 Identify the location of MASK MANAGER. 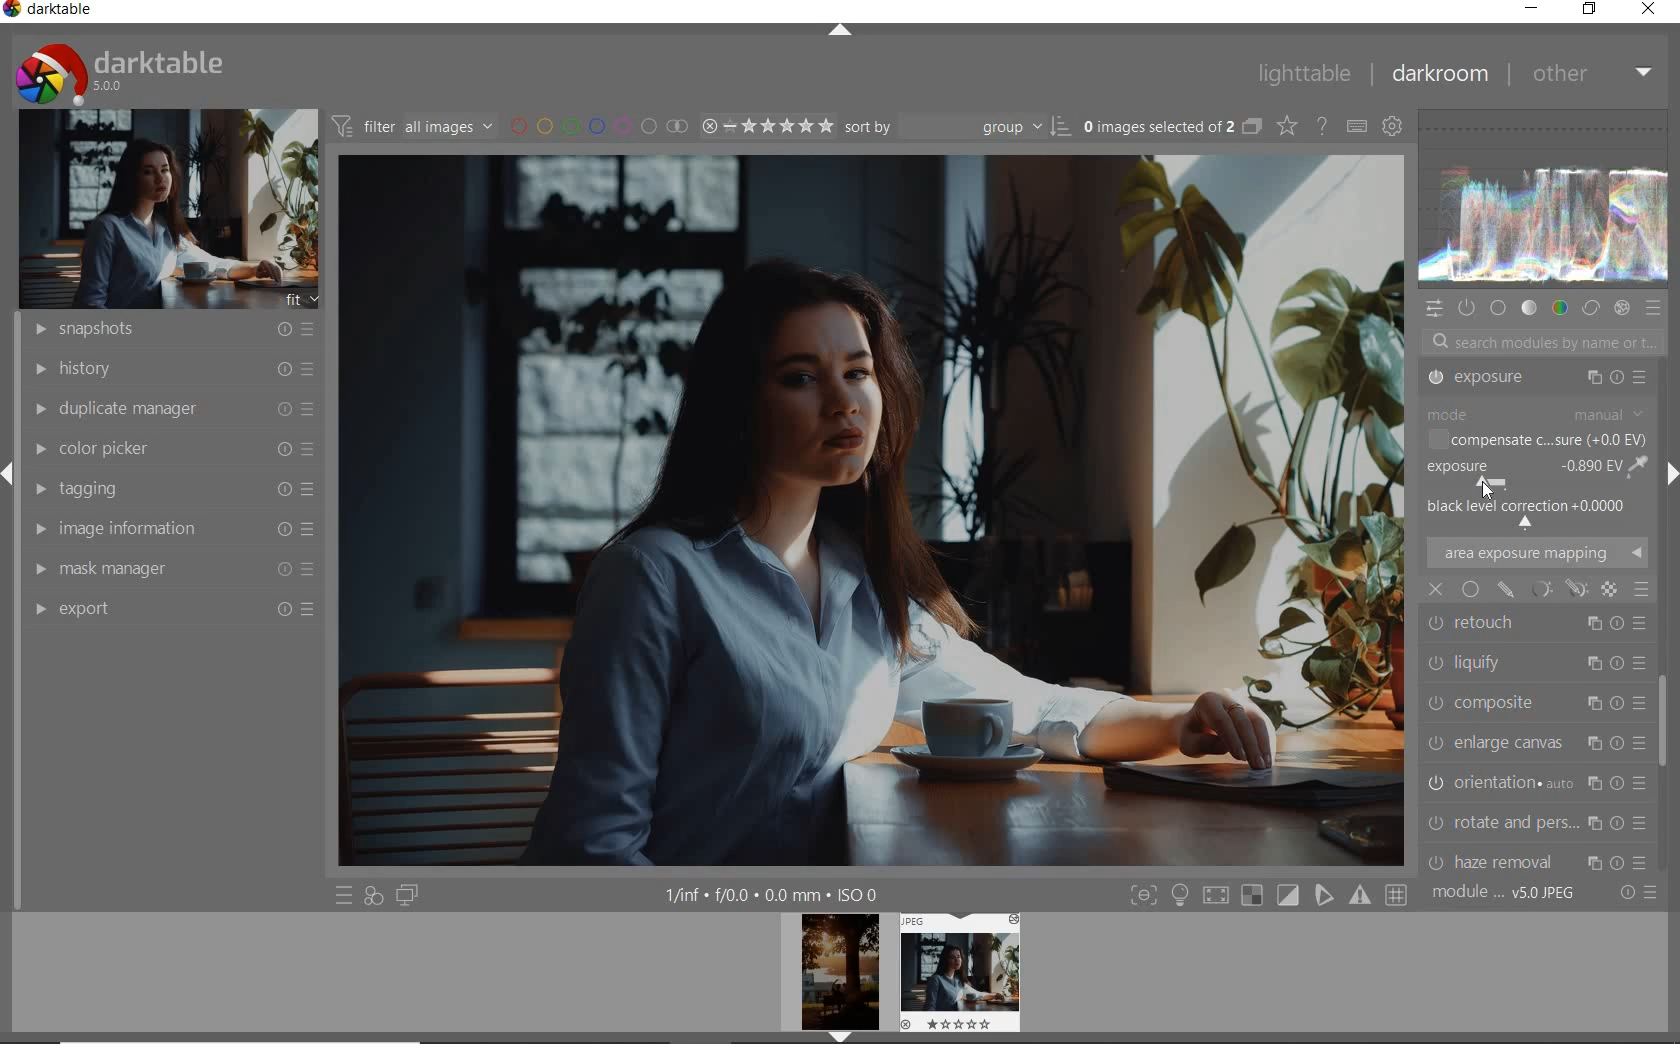
(170, 568).